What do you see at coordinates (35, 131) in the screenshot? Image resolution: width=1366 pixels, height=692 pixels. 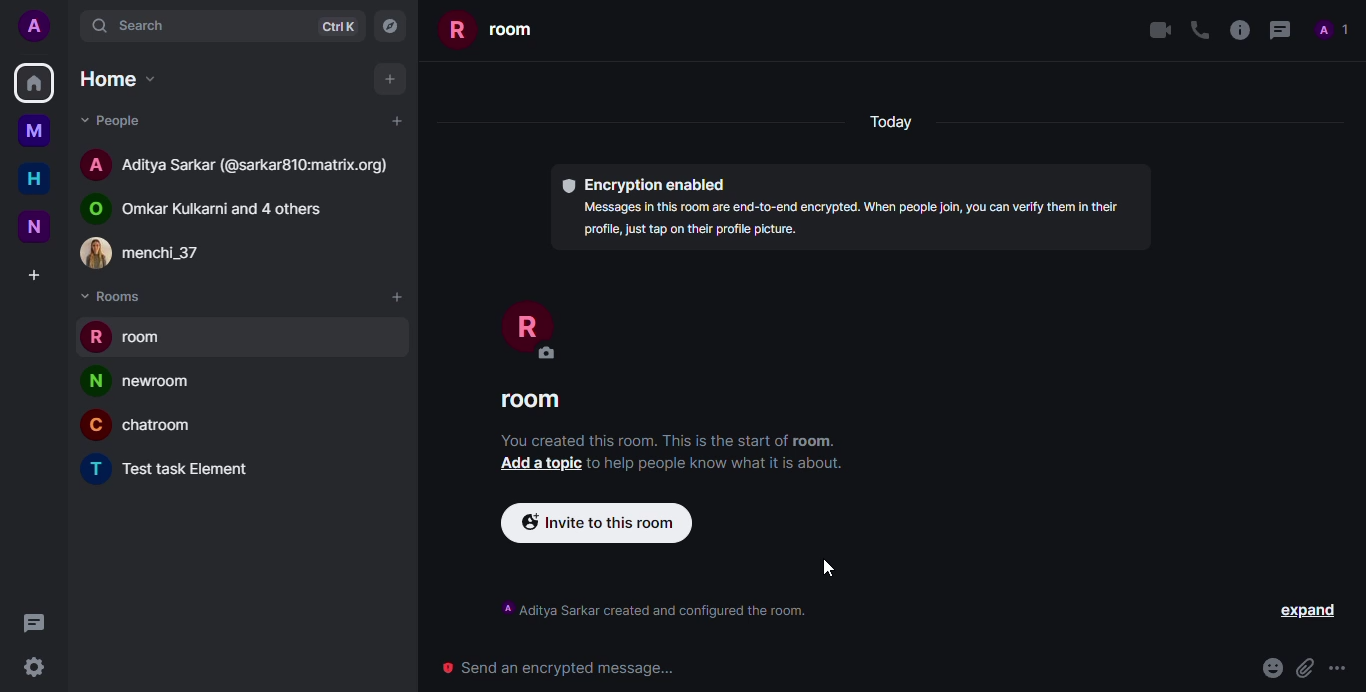 I see `myspace` at bounding box center [35, 131].